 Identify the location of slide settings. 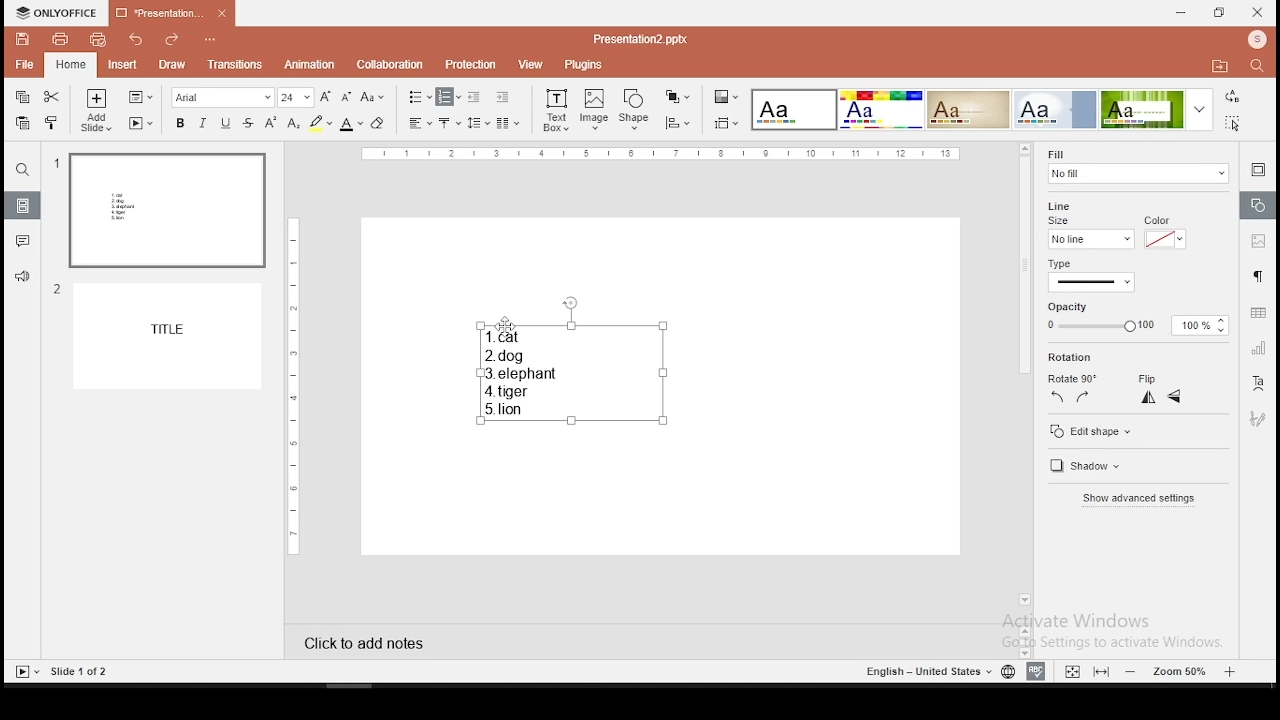
(1258, 172).